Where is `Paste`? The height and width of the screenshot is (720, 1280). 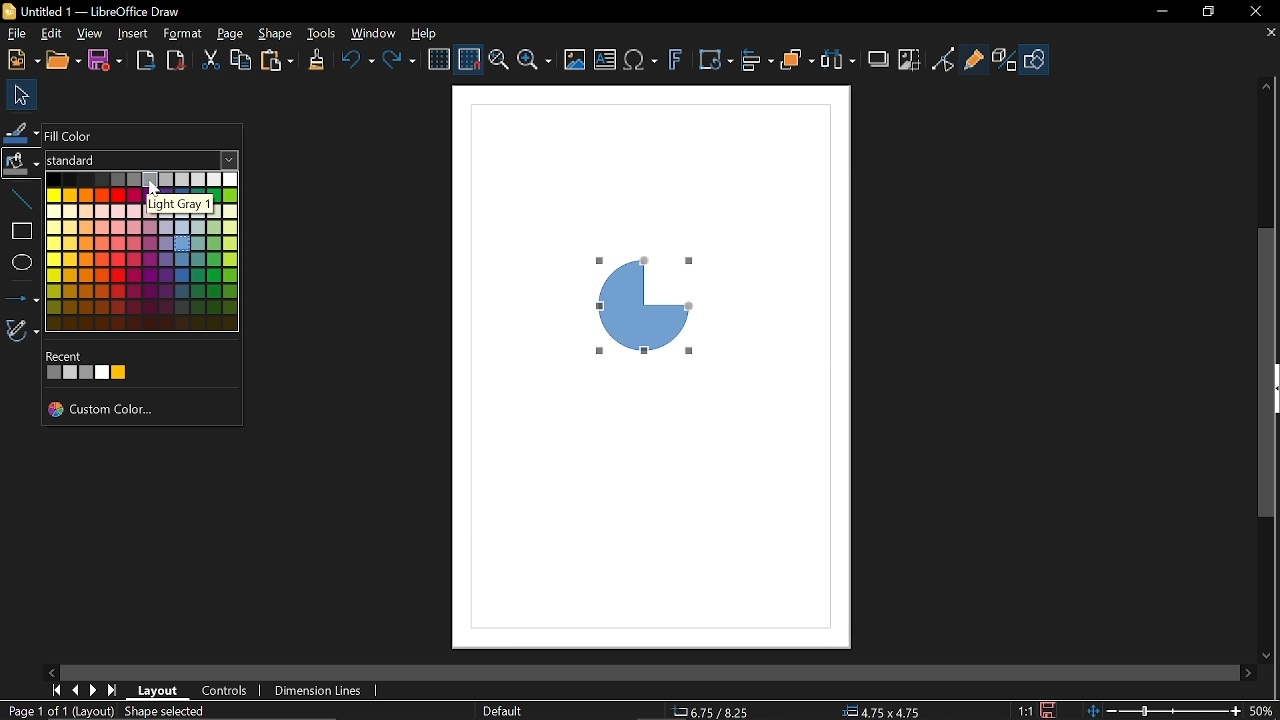 Paste is located at coordinates (278, 61).